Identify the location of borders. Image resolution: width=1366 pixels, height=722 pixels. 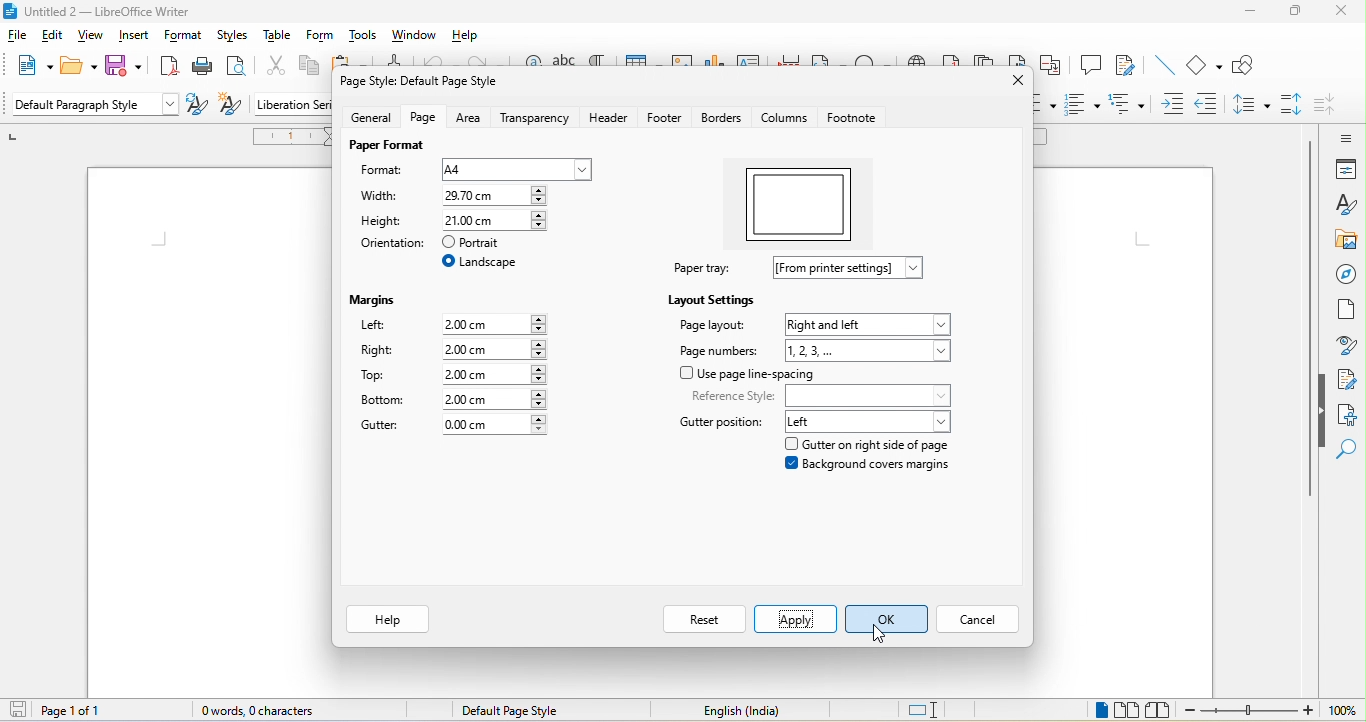
(728, 119).